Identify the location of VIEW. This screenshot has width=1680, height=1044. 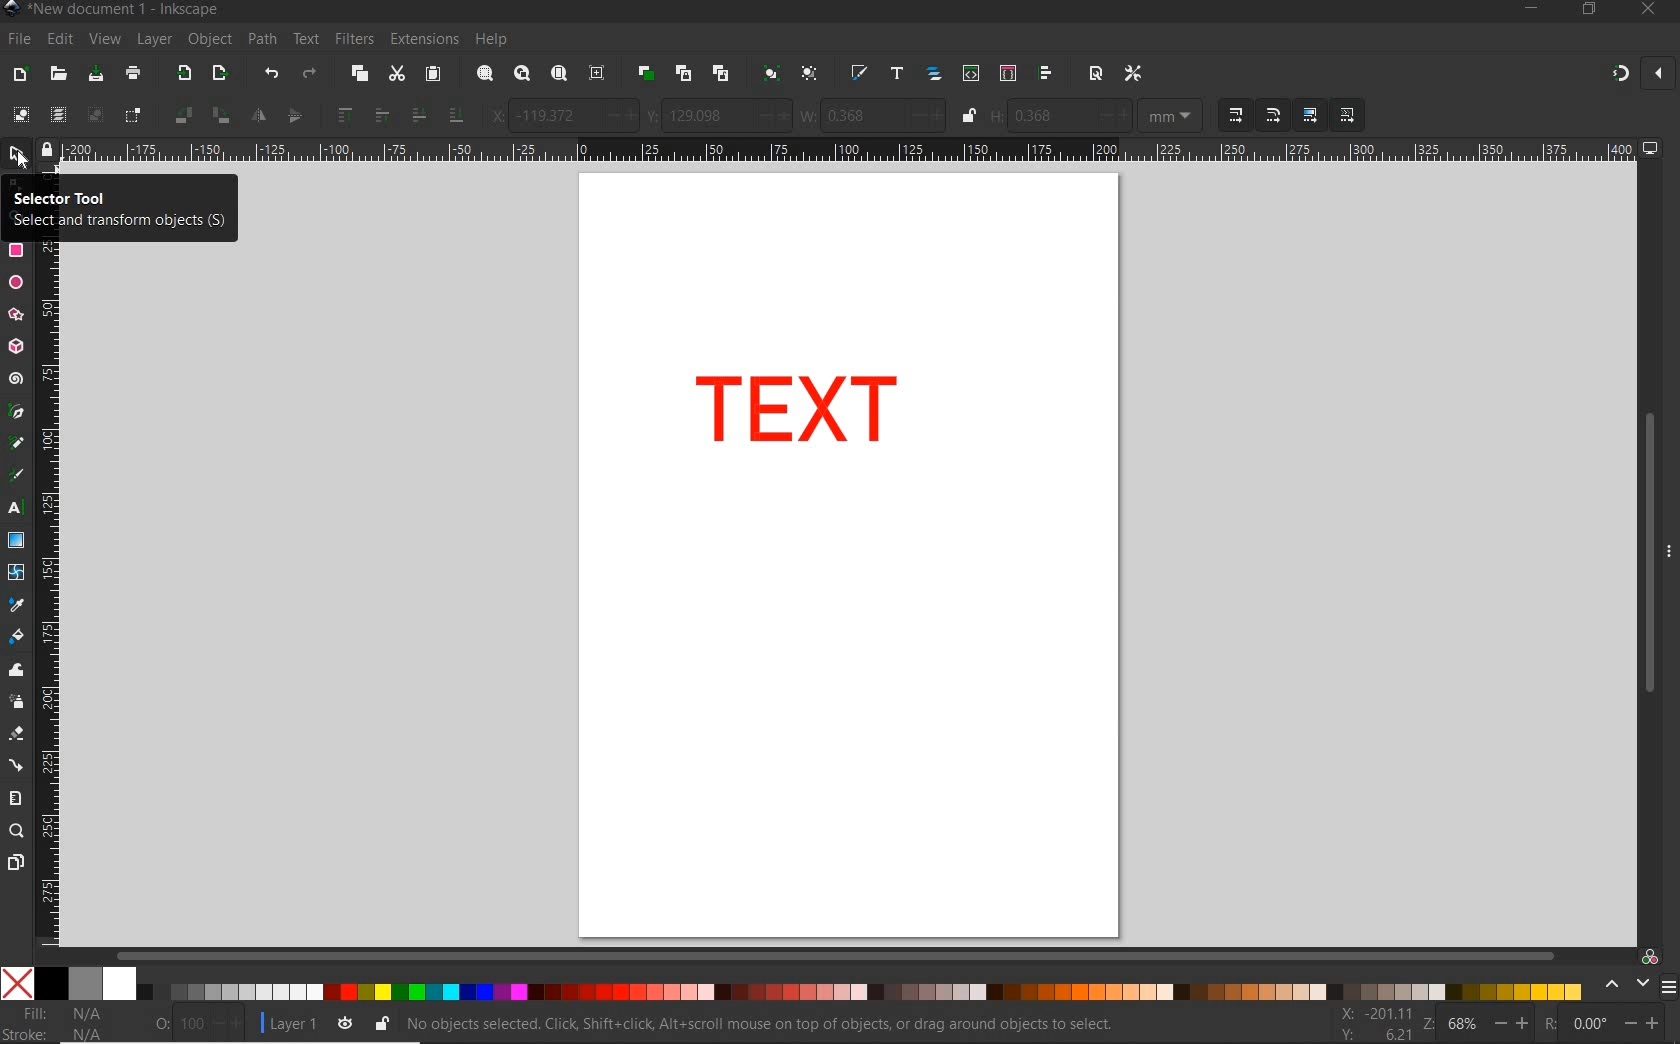
(104, 40).